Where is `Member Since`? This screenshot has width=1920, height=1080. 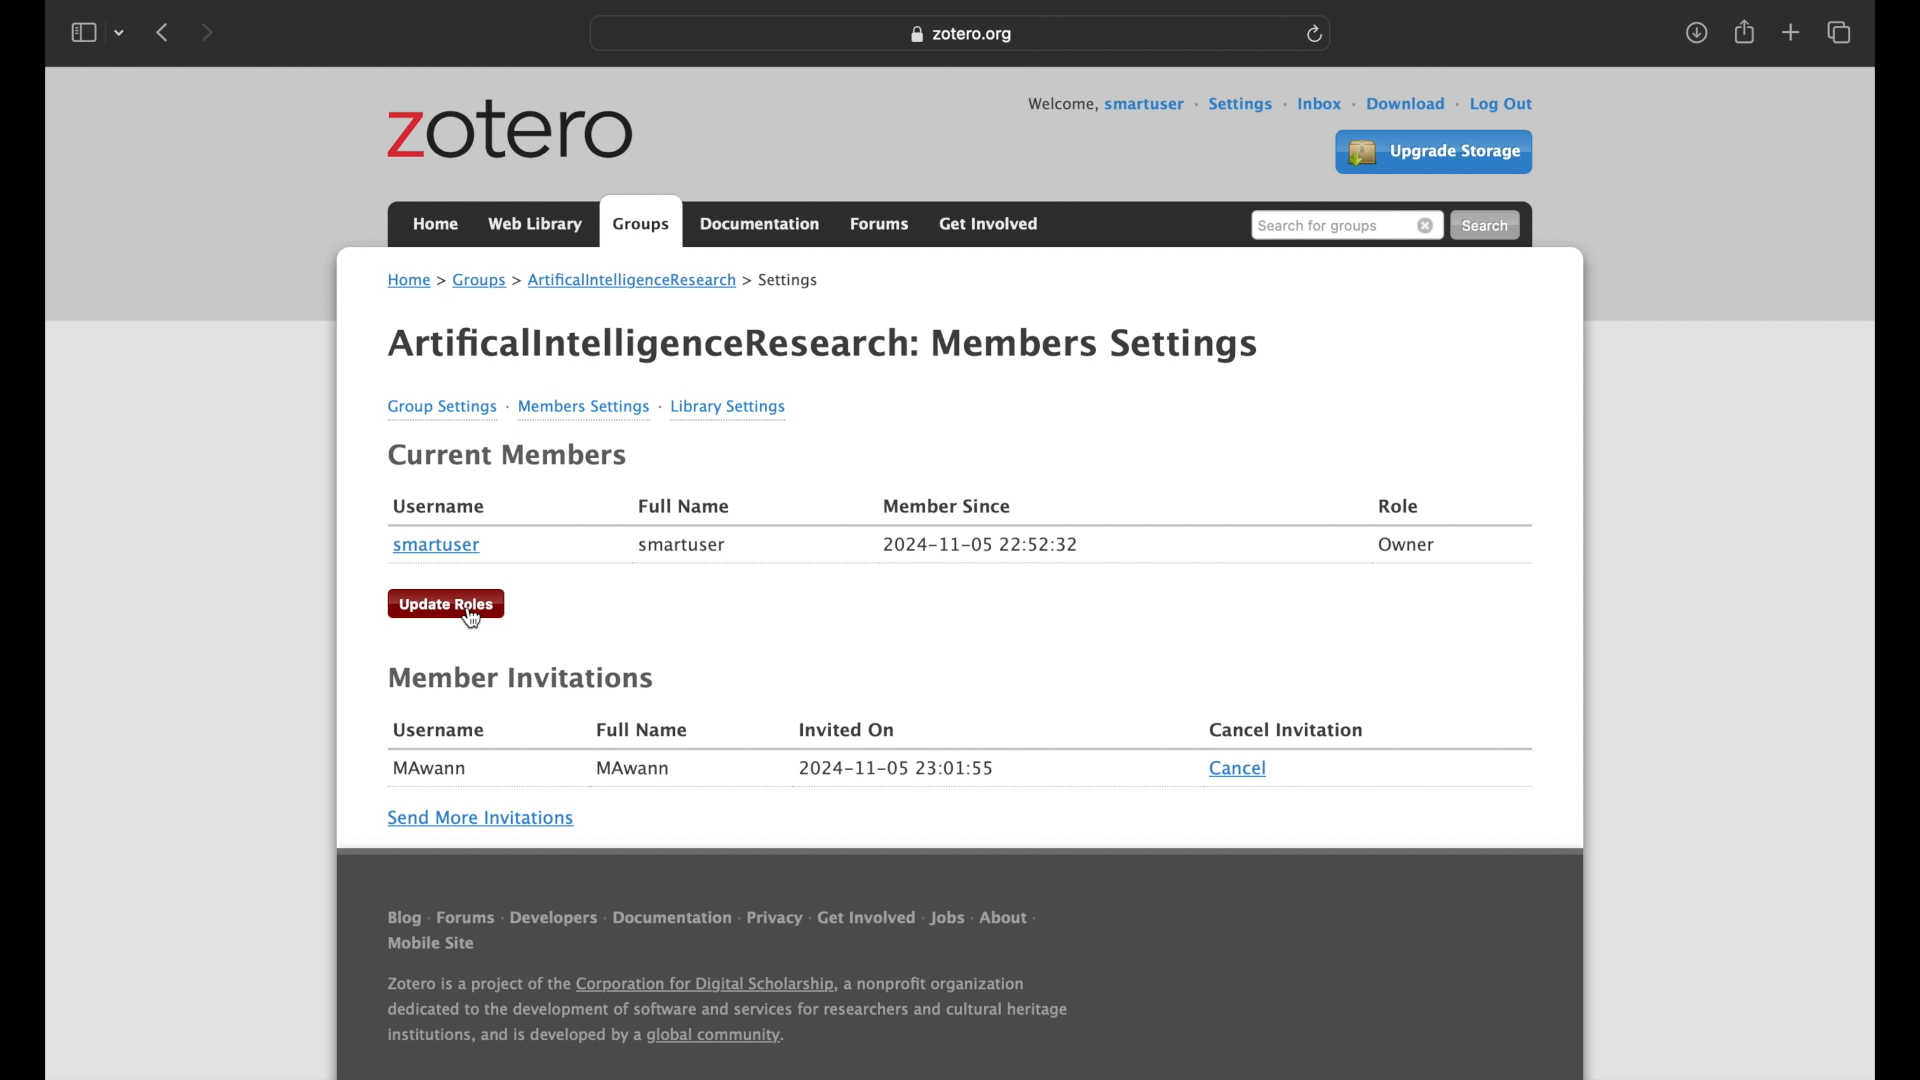
Member Since is located at coordinates (952, 506).